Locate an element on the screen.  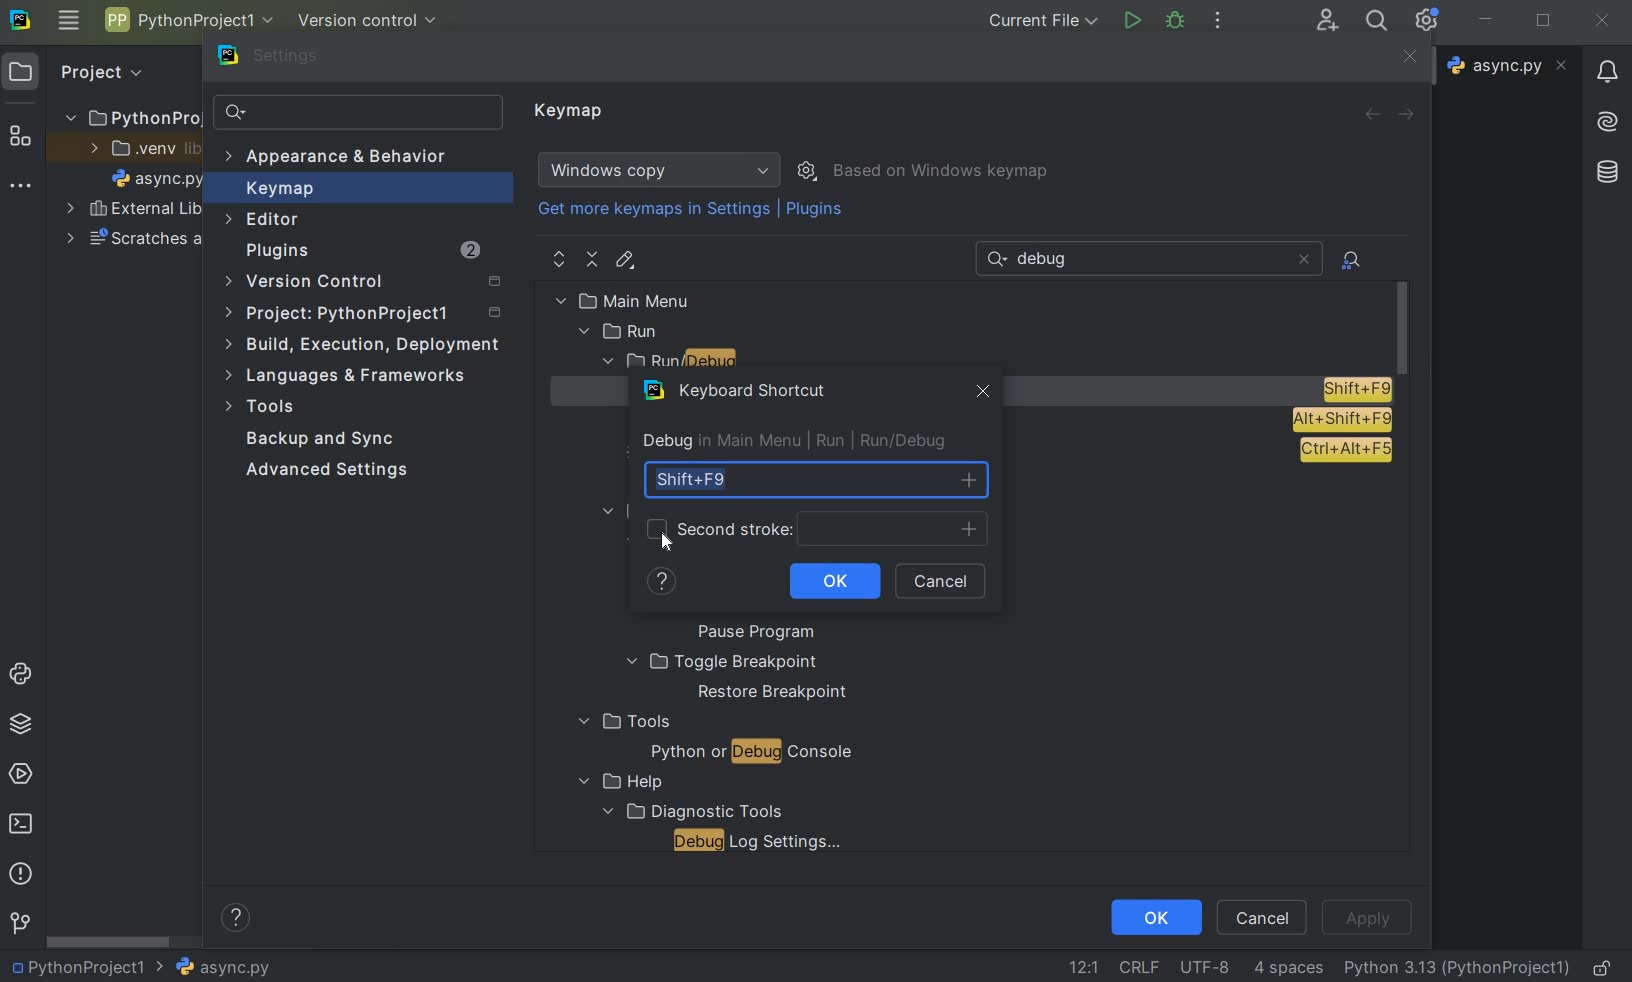
show scheme actions is located at coordinates (809, 169).